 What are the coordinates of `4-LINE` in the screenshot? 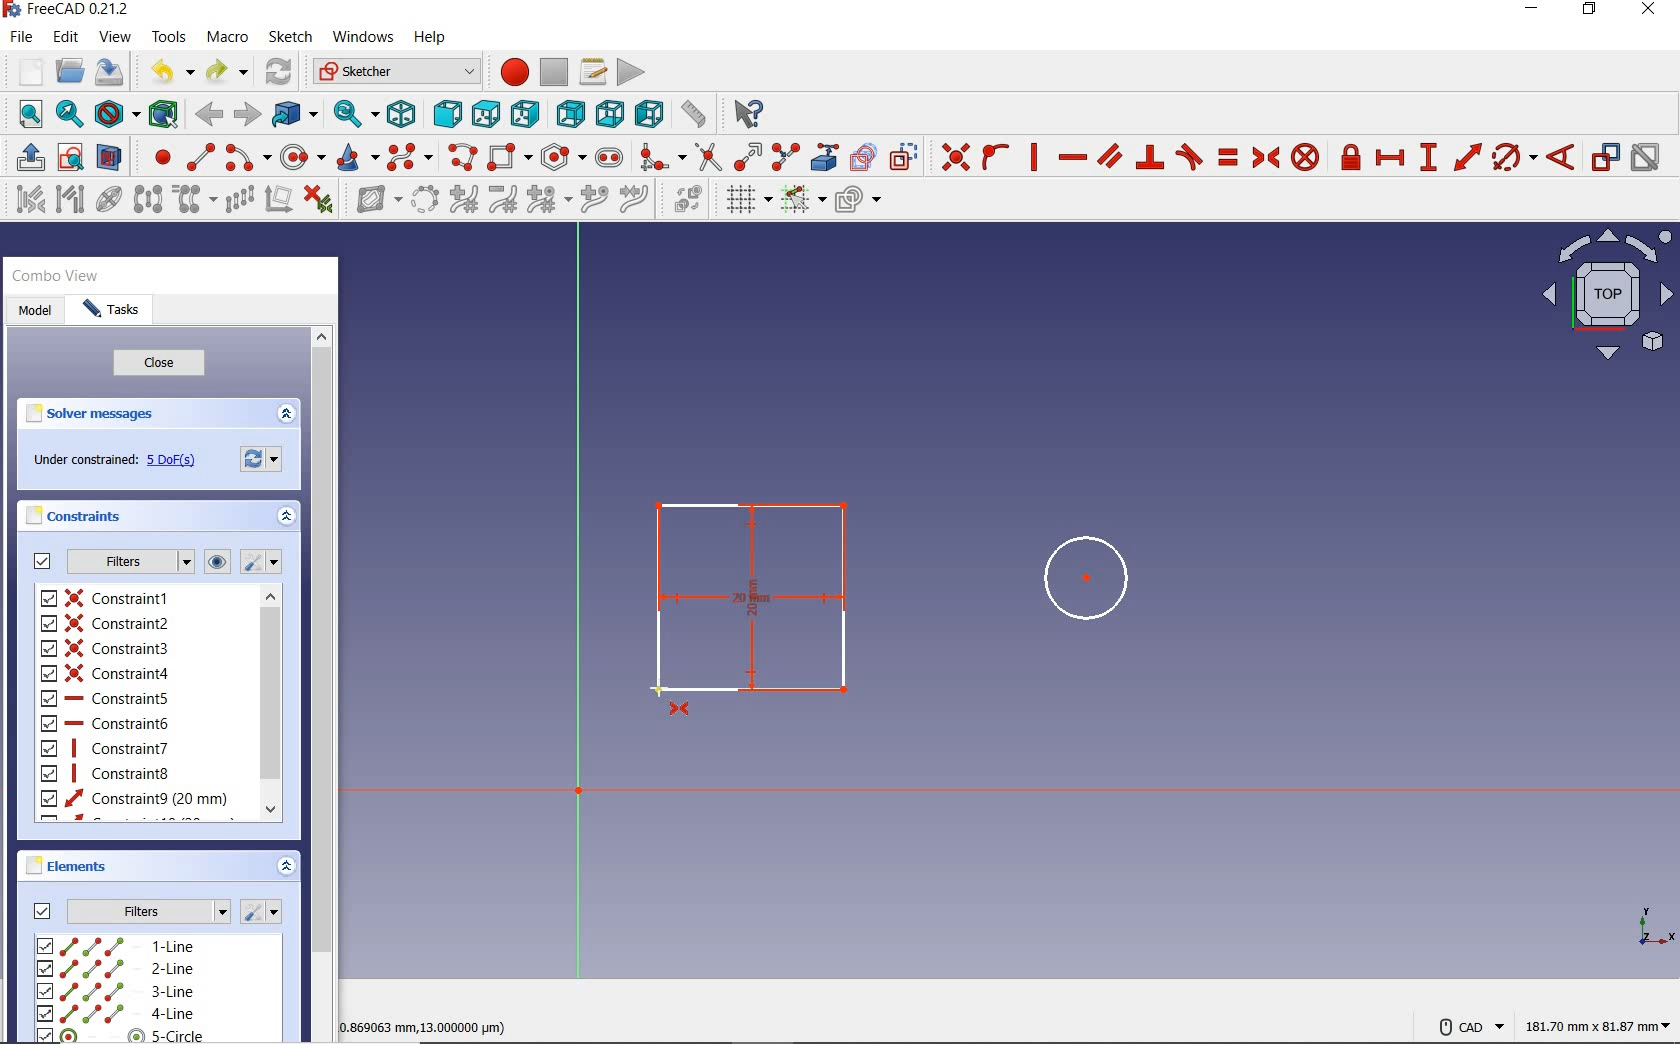 It's located at (114, 1013).